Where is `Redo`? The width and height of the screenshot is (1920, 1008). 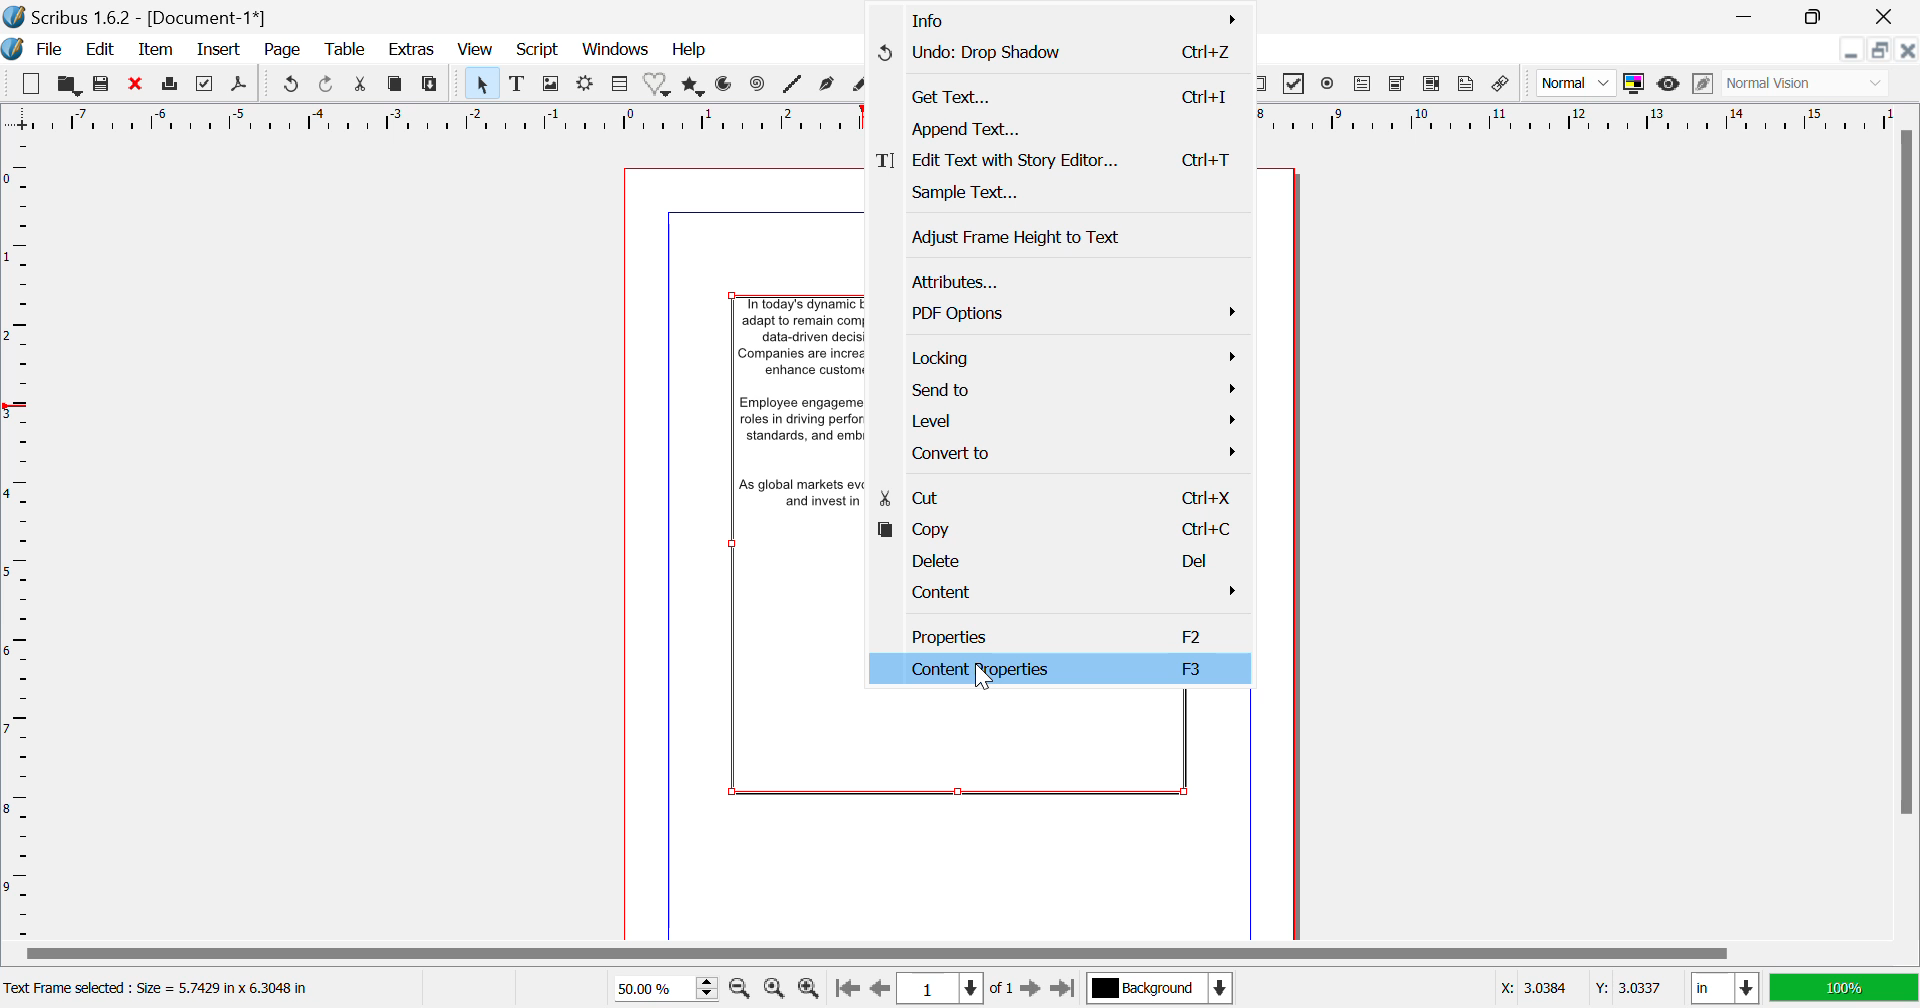 Redo is located at coordinates (294, 84).